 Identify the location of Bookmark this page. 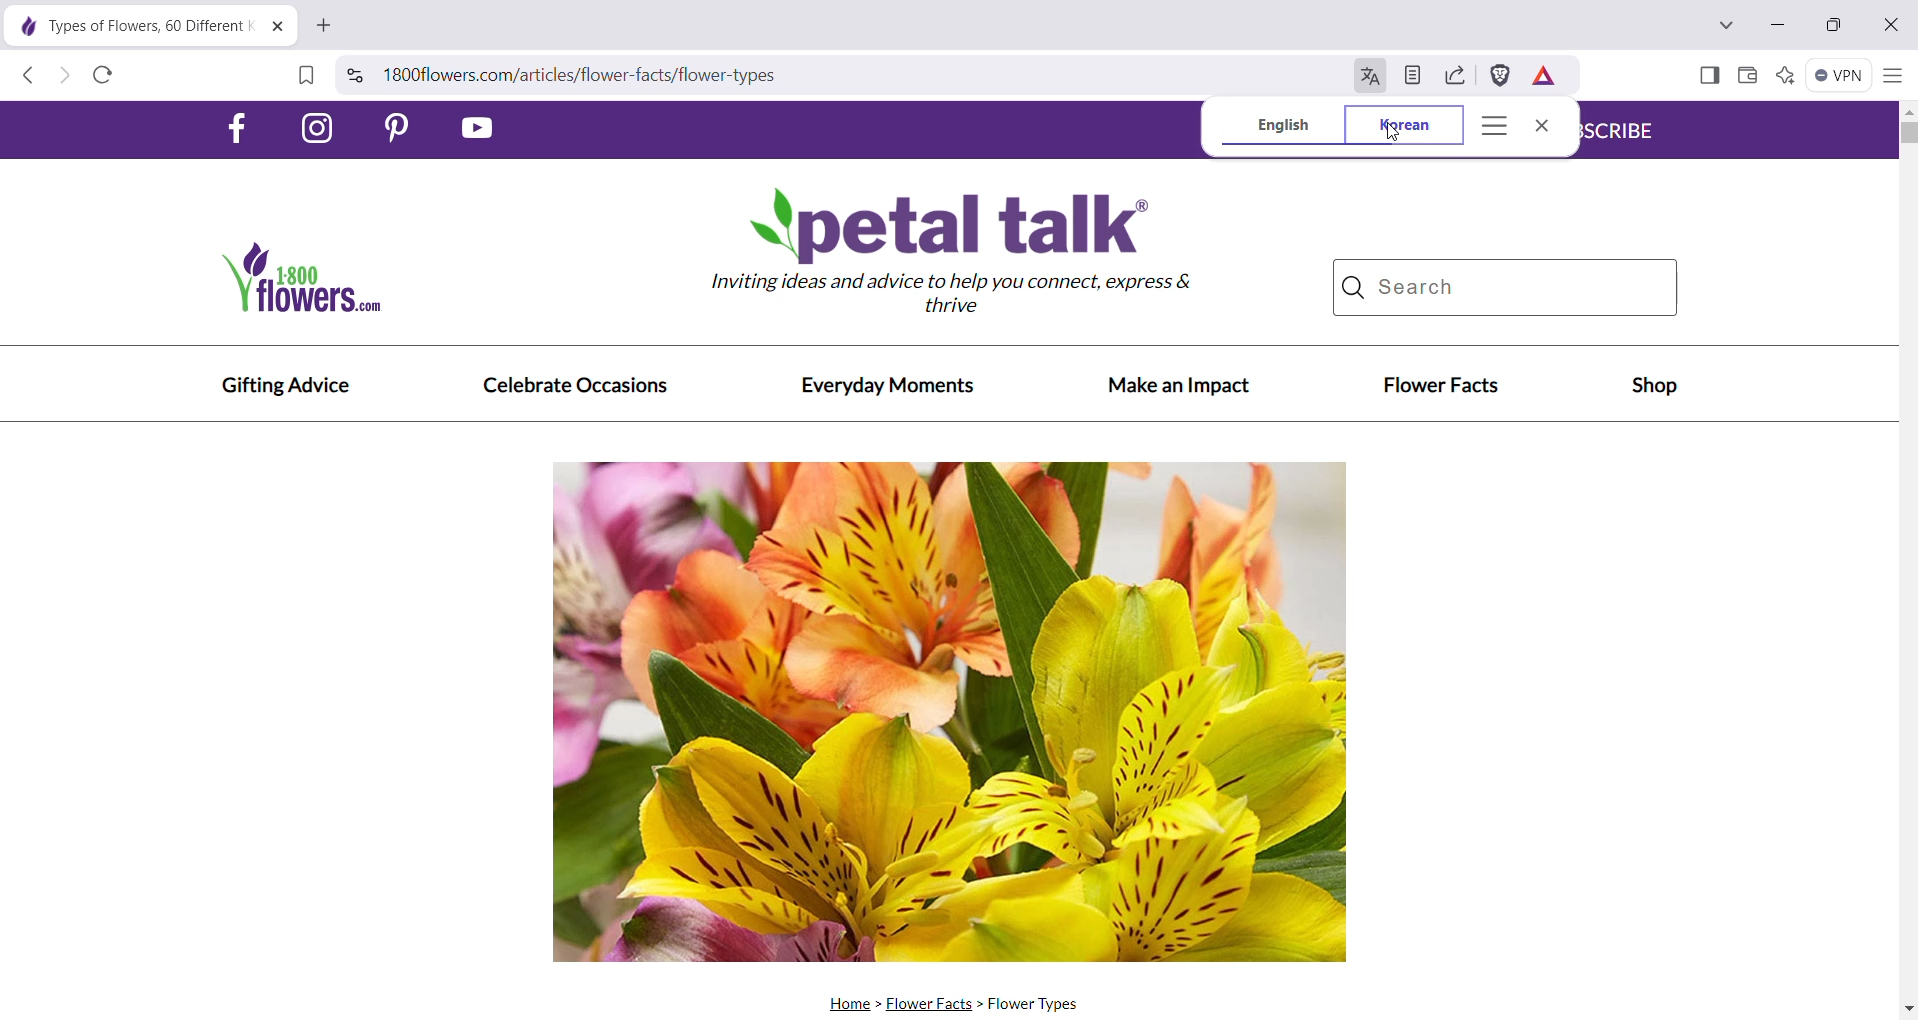
(307, 78).